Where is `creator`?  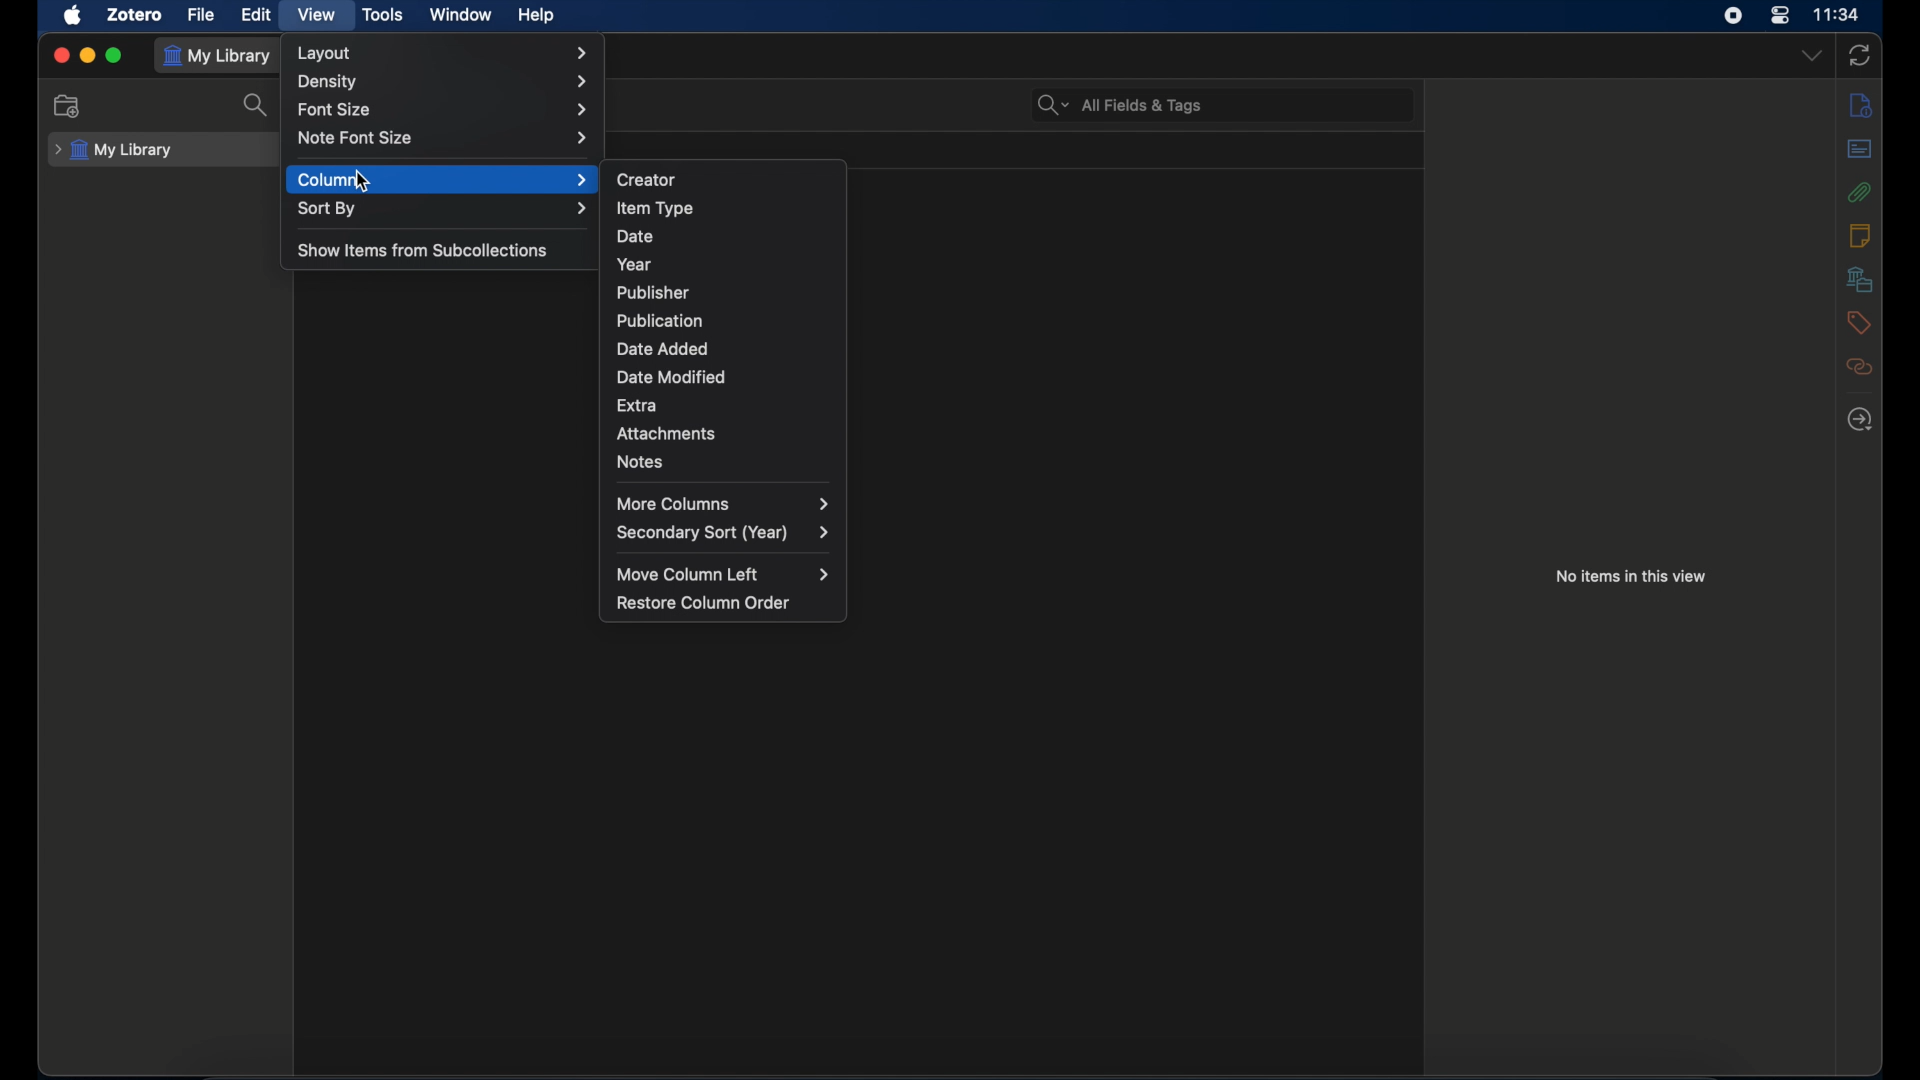 creator is located at coordinates (647, 178).